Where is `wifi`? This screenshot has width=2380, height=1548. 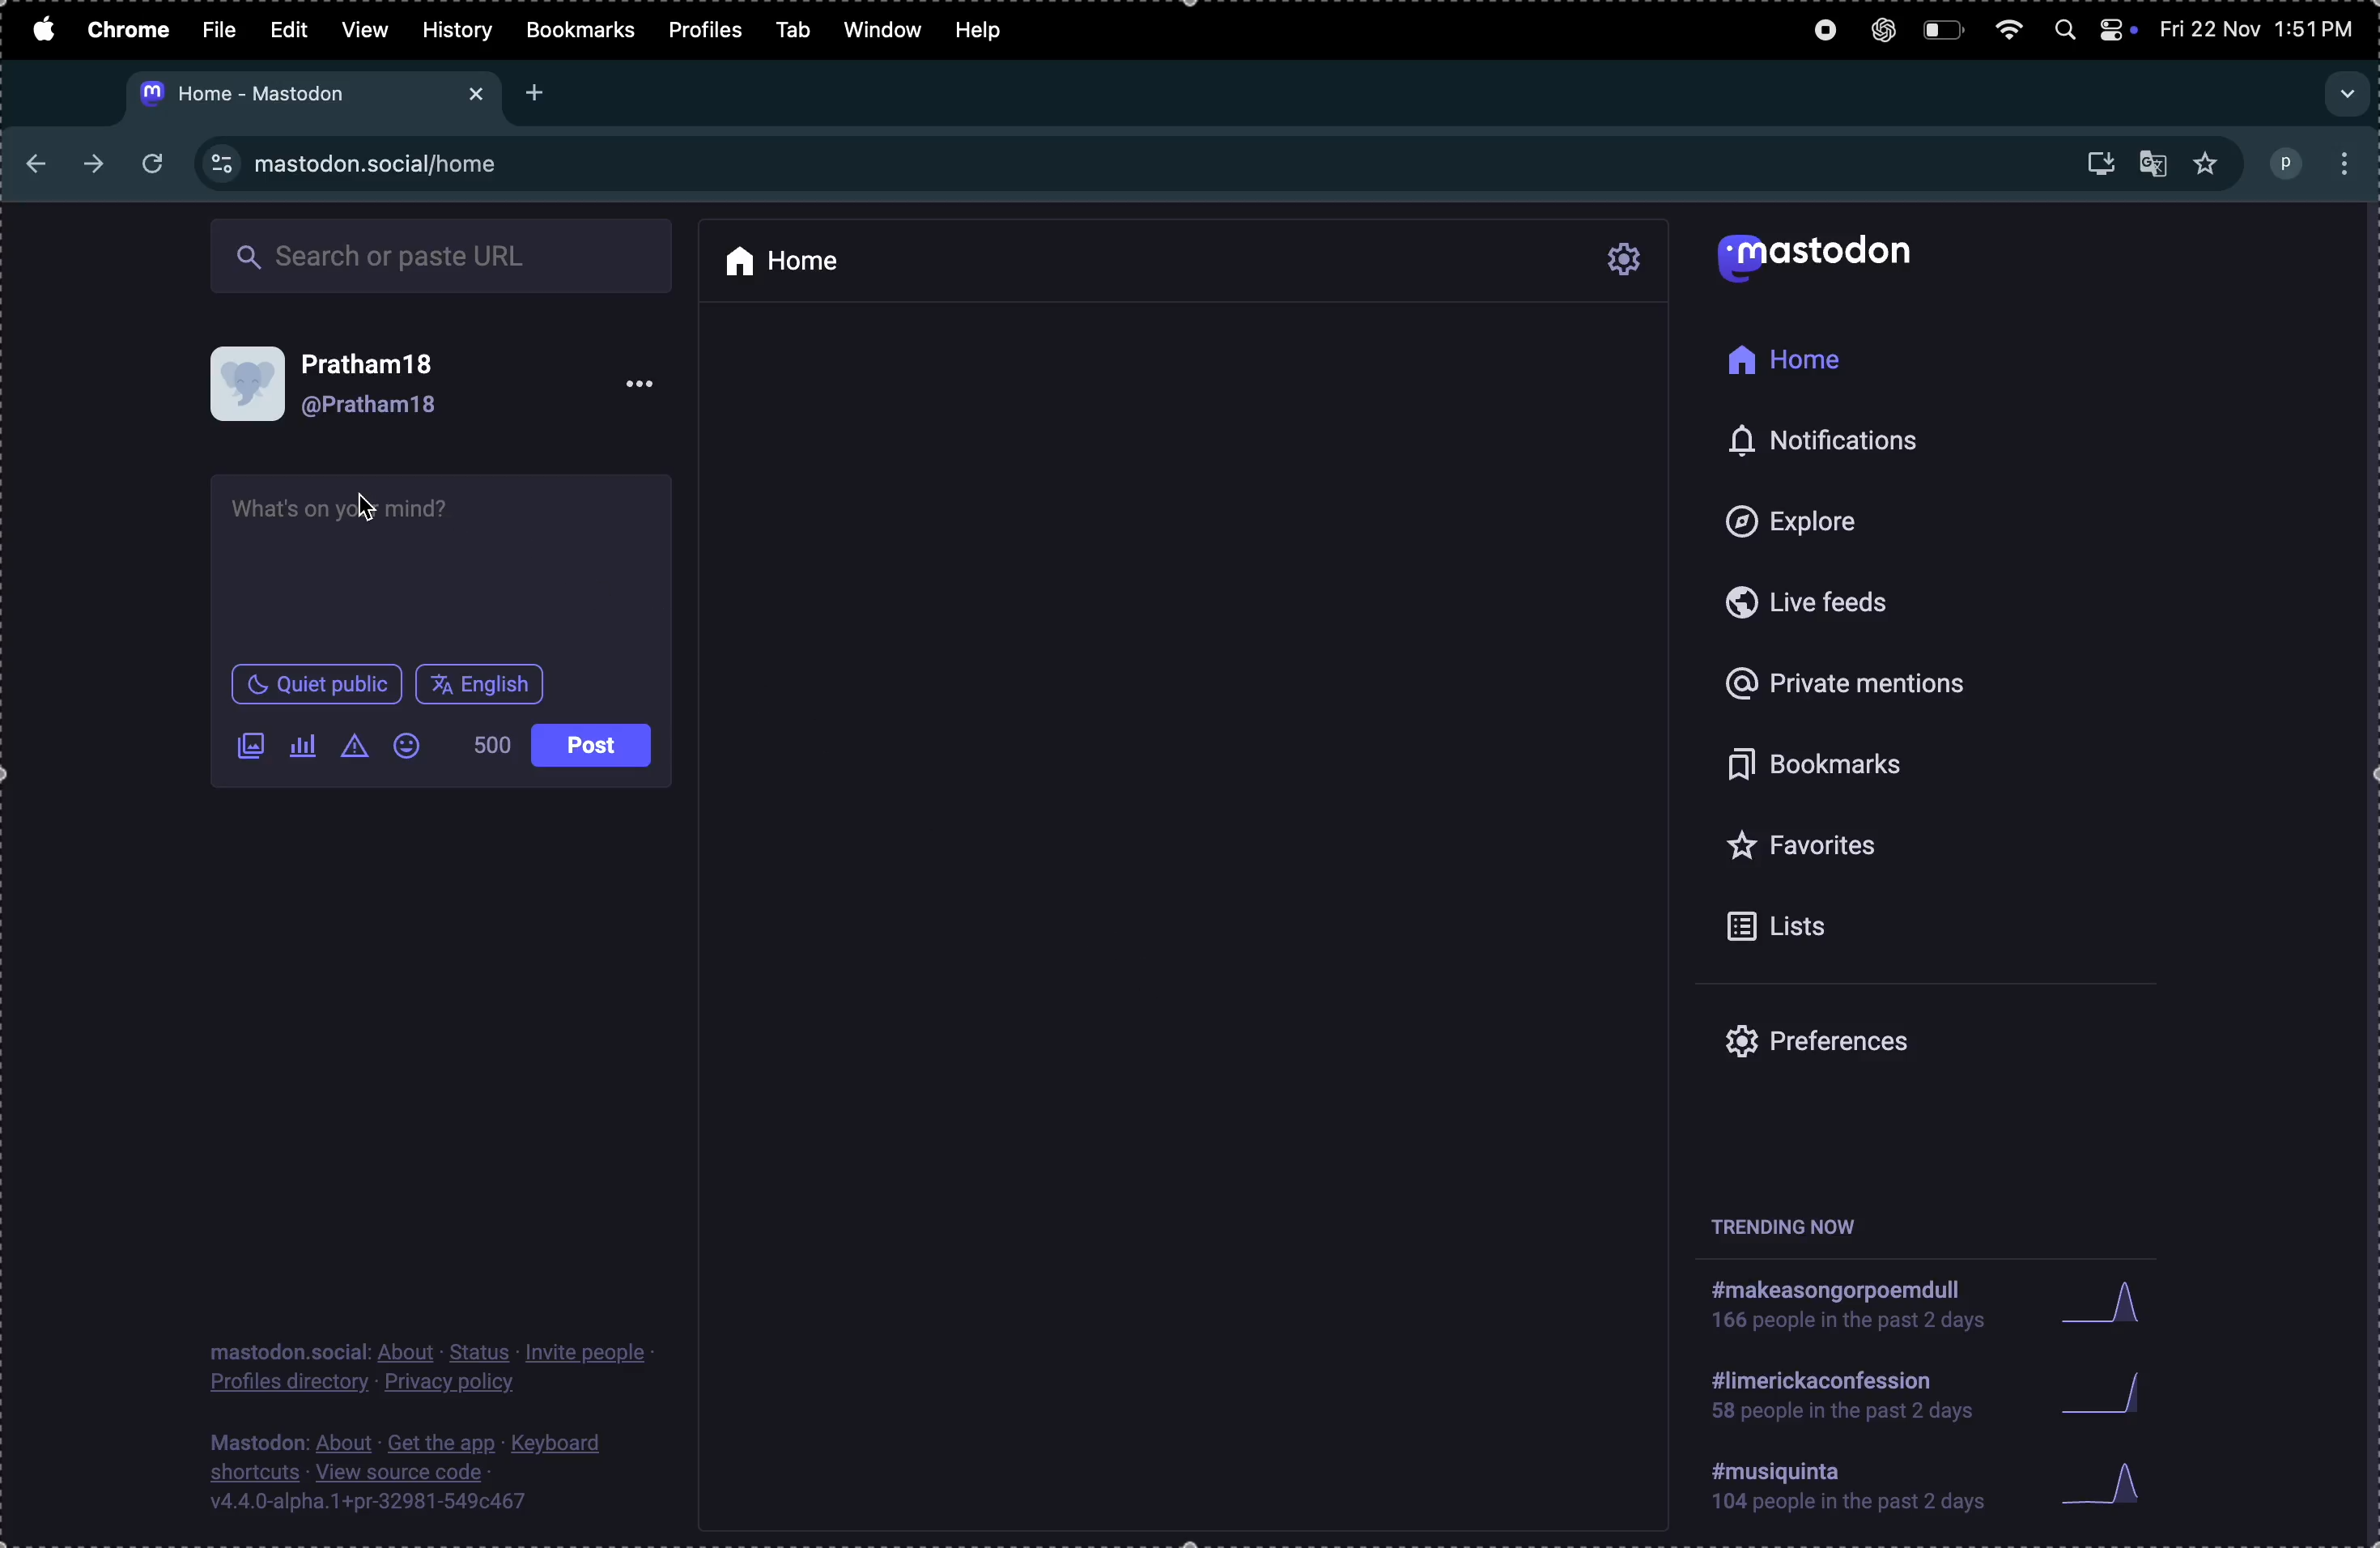
wifi is located at coordinates (2006, 29).